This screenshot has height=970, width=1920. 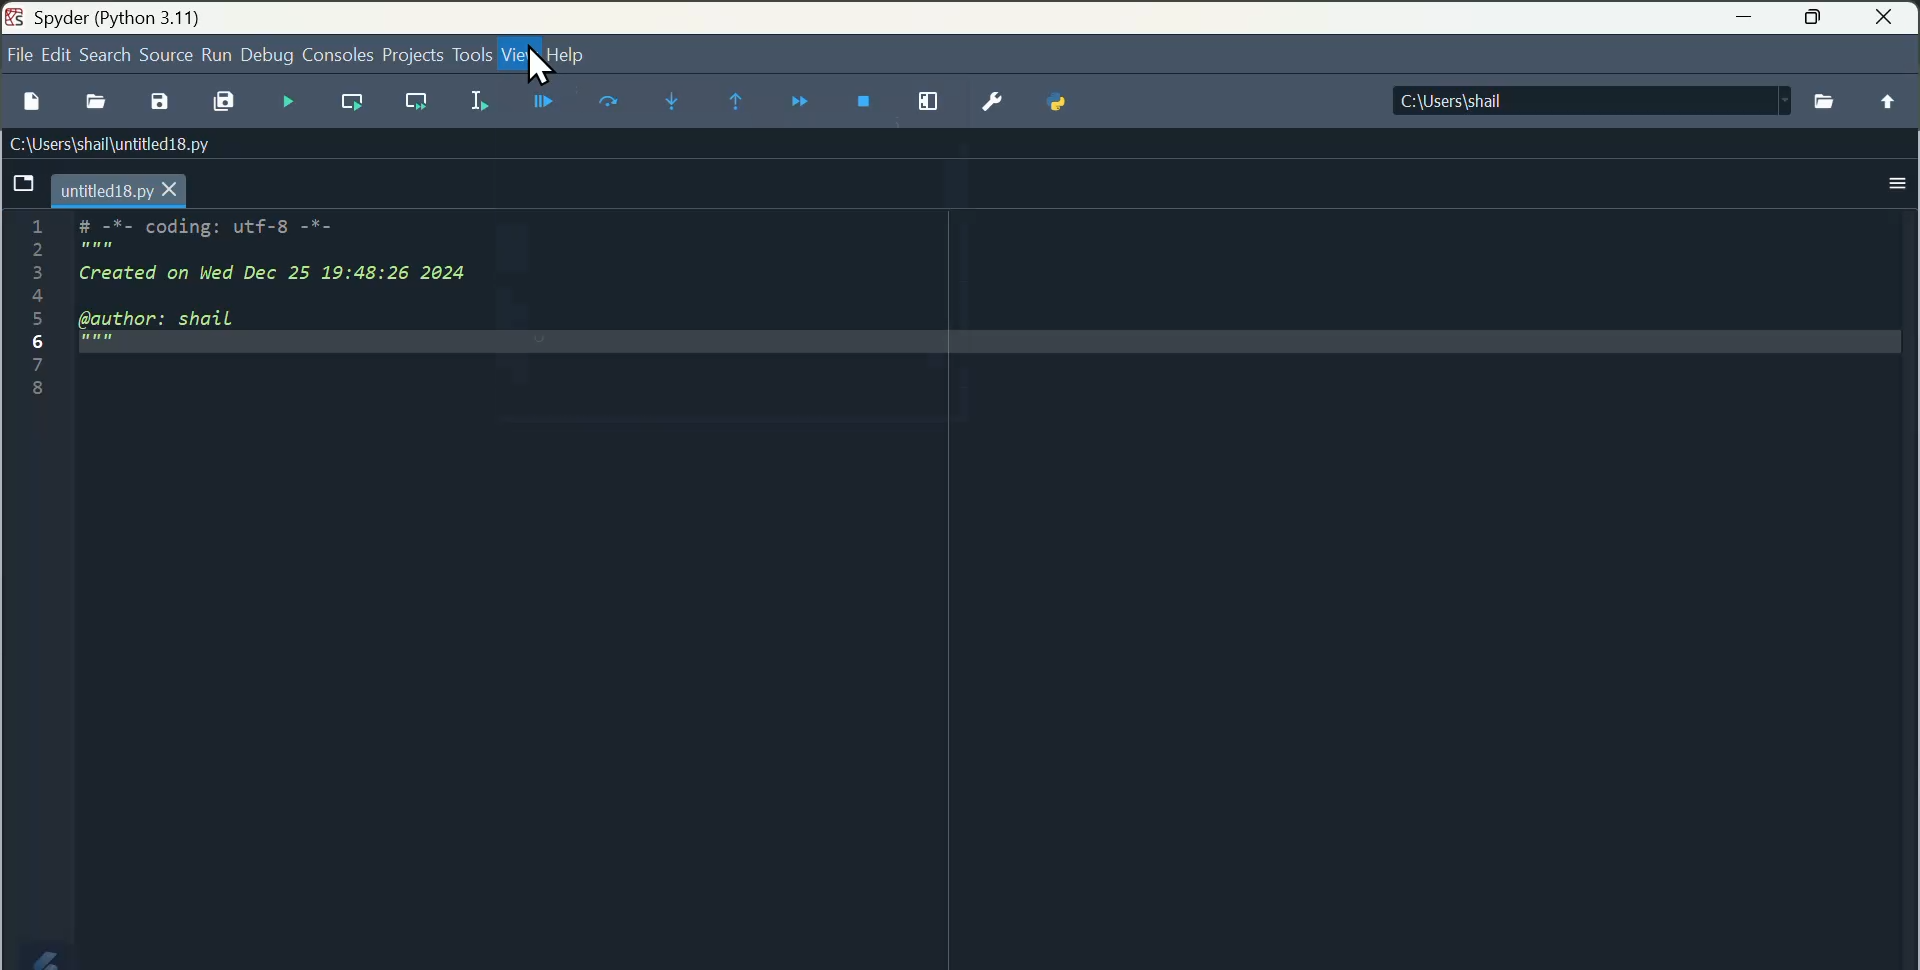 What do you see at coordinates (417, 103) in the screenshot?
I see `run current cell or method` at bounding box center [417, 103].